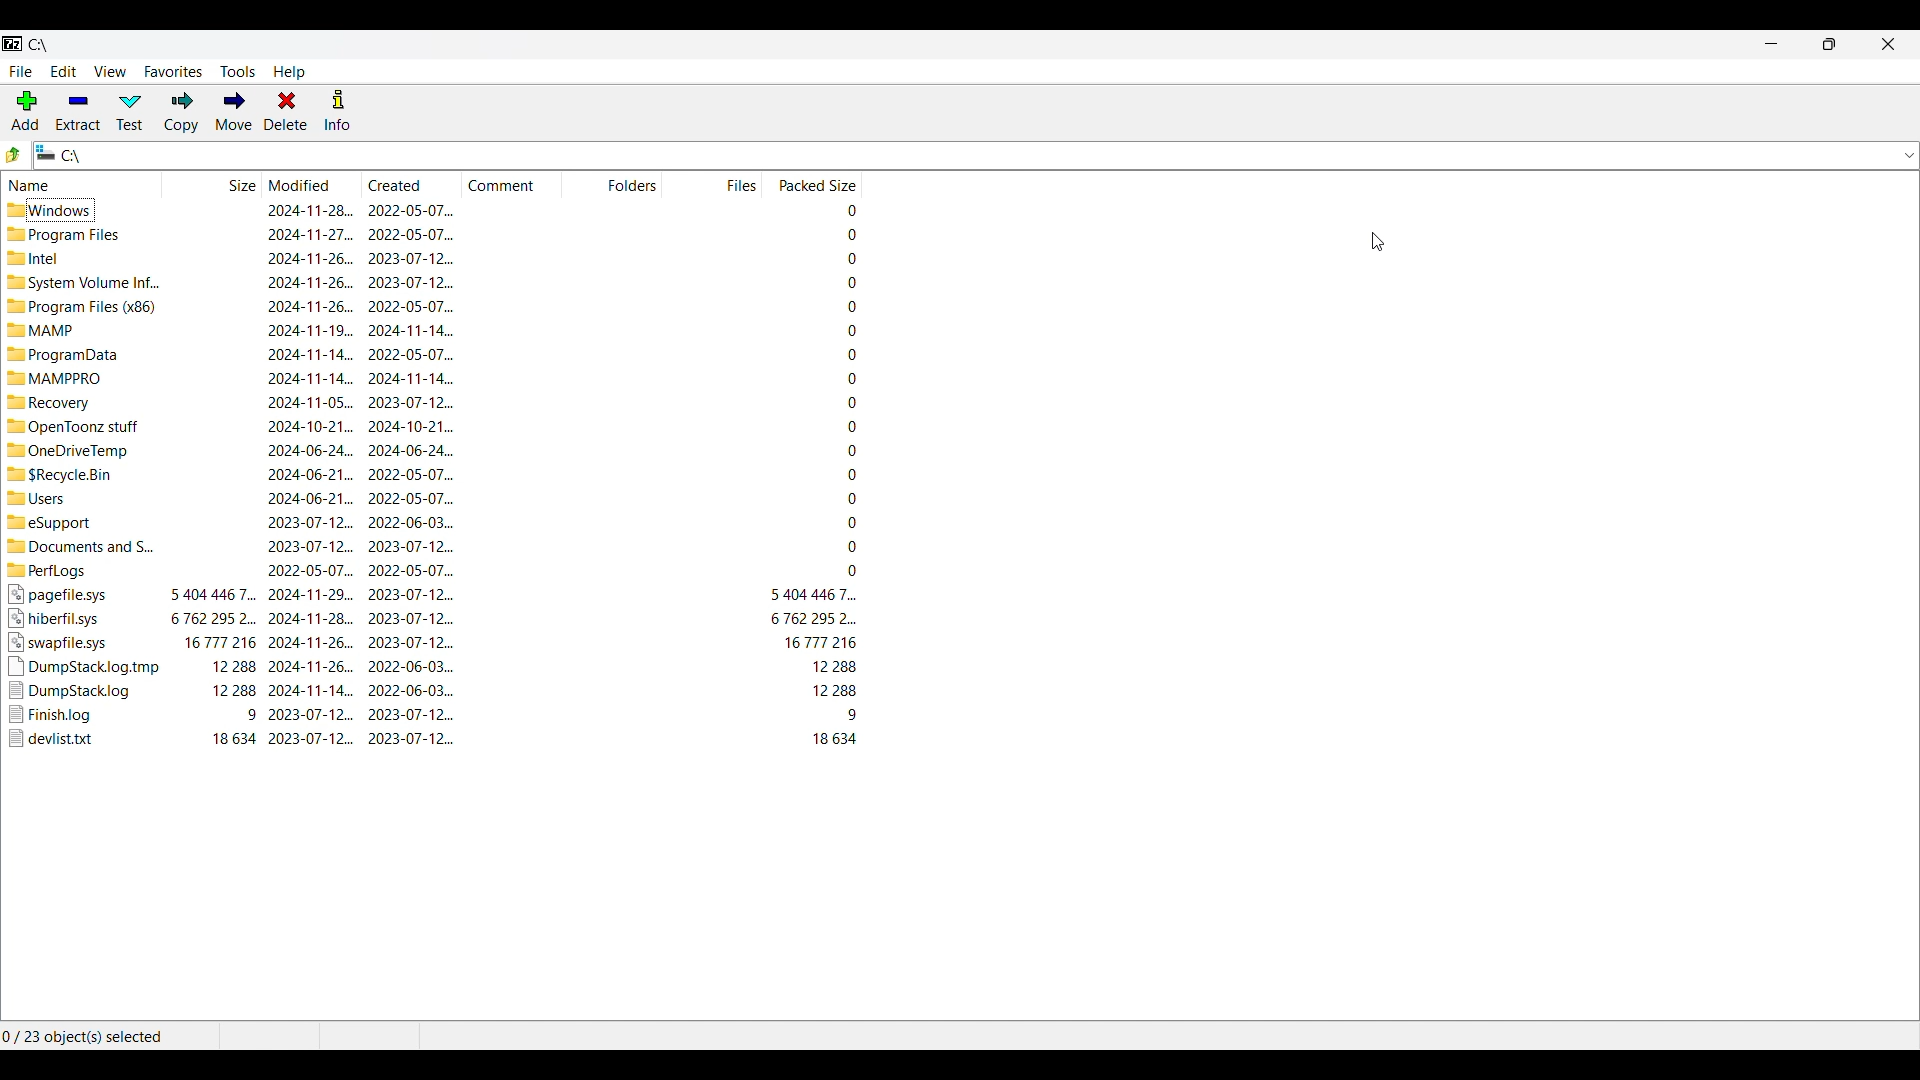 The image size is (1920, 1080). What do you see at coordinates (513, 183) in the screenshot?
I see `Comment column` at bounding box center [513, 183].